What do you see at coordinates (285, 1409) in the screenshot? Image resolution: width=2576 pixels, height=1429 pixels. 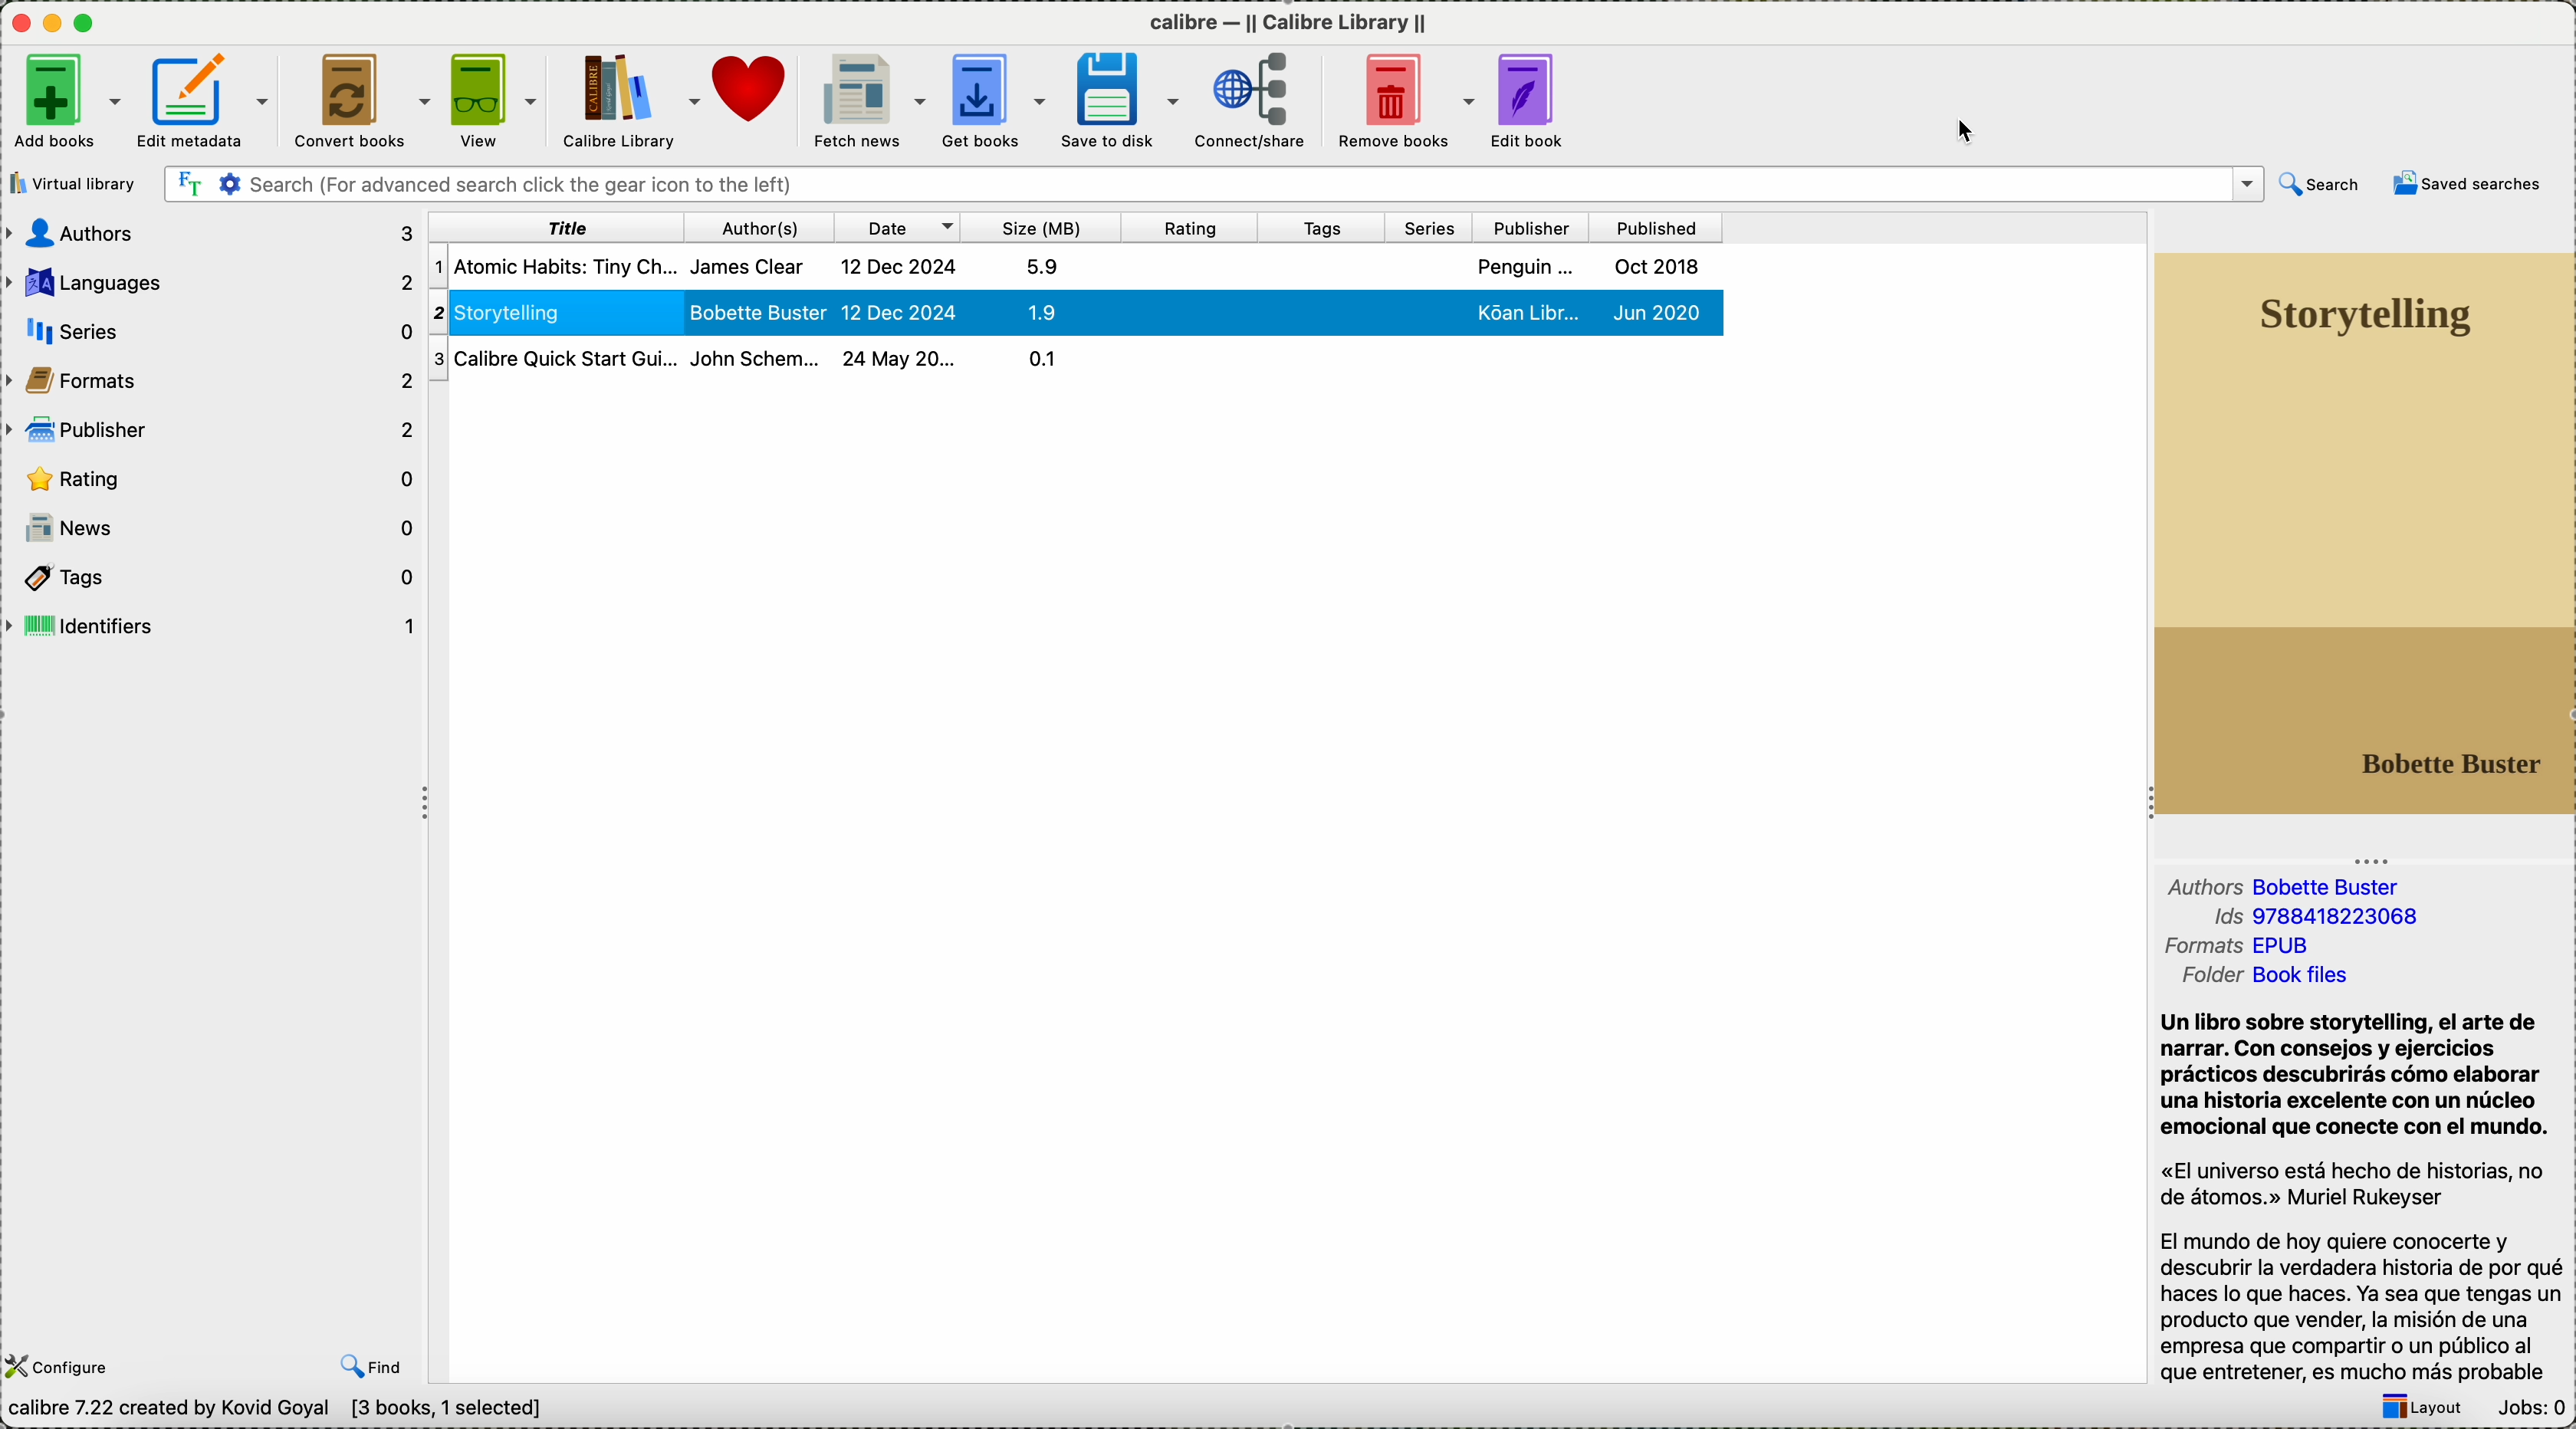 I see `data` at bounding box center [285, 1409].